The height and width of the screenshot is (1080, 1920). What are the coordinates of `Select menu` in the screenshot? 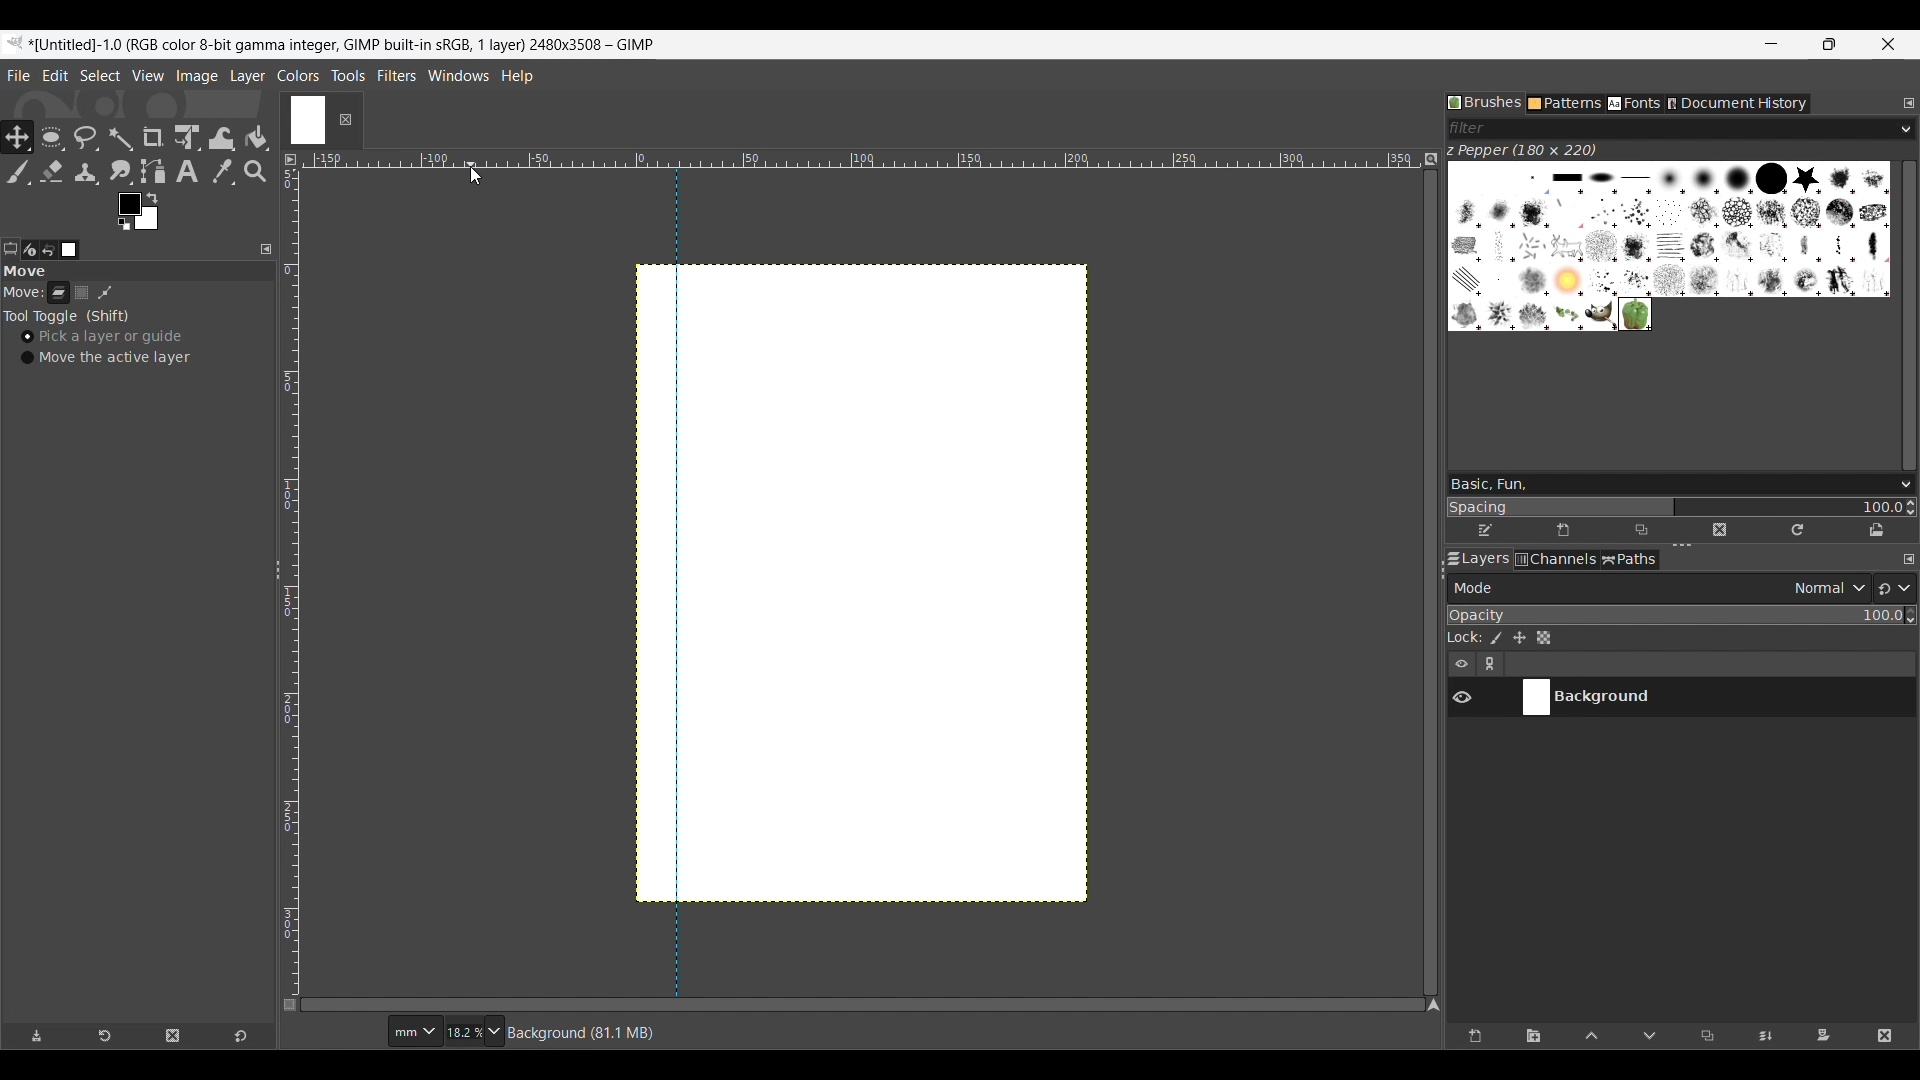 It's located at (100, 75).